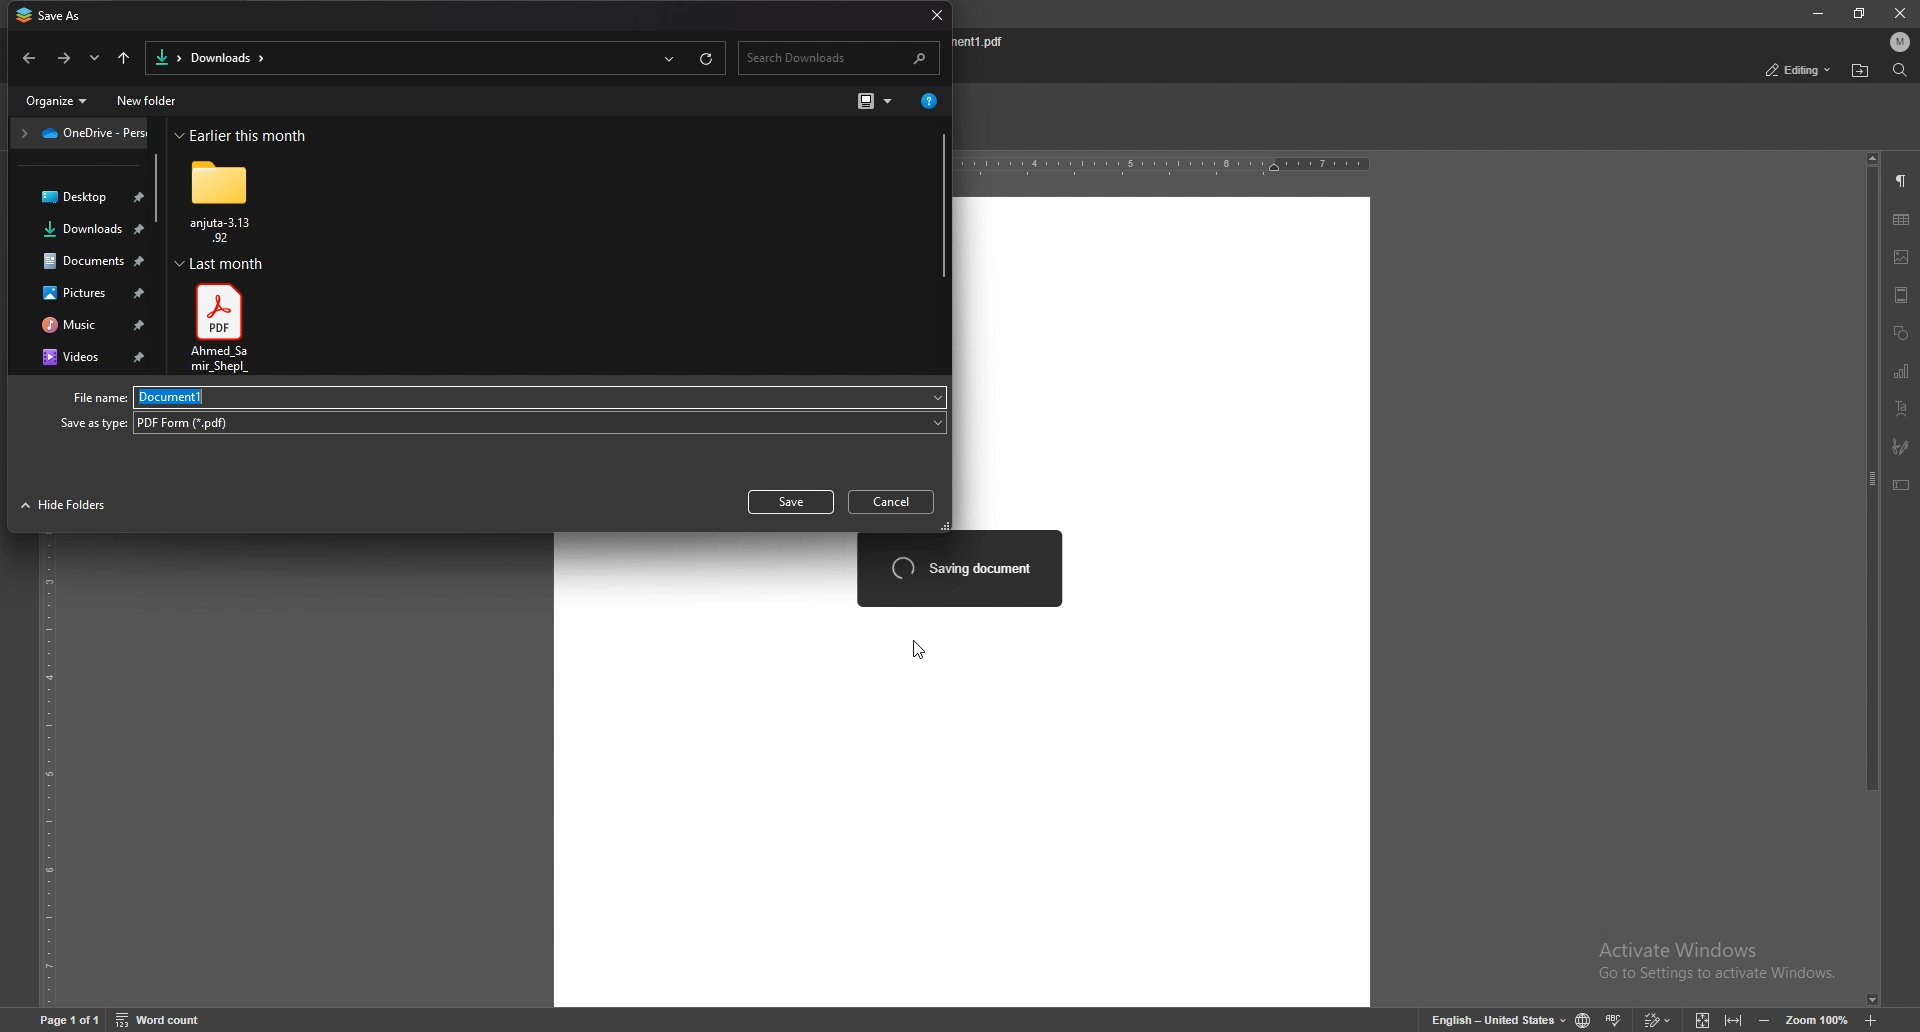 This screenshot has height=1032, width=1920. I want to click on cursor, so click(919, 648).